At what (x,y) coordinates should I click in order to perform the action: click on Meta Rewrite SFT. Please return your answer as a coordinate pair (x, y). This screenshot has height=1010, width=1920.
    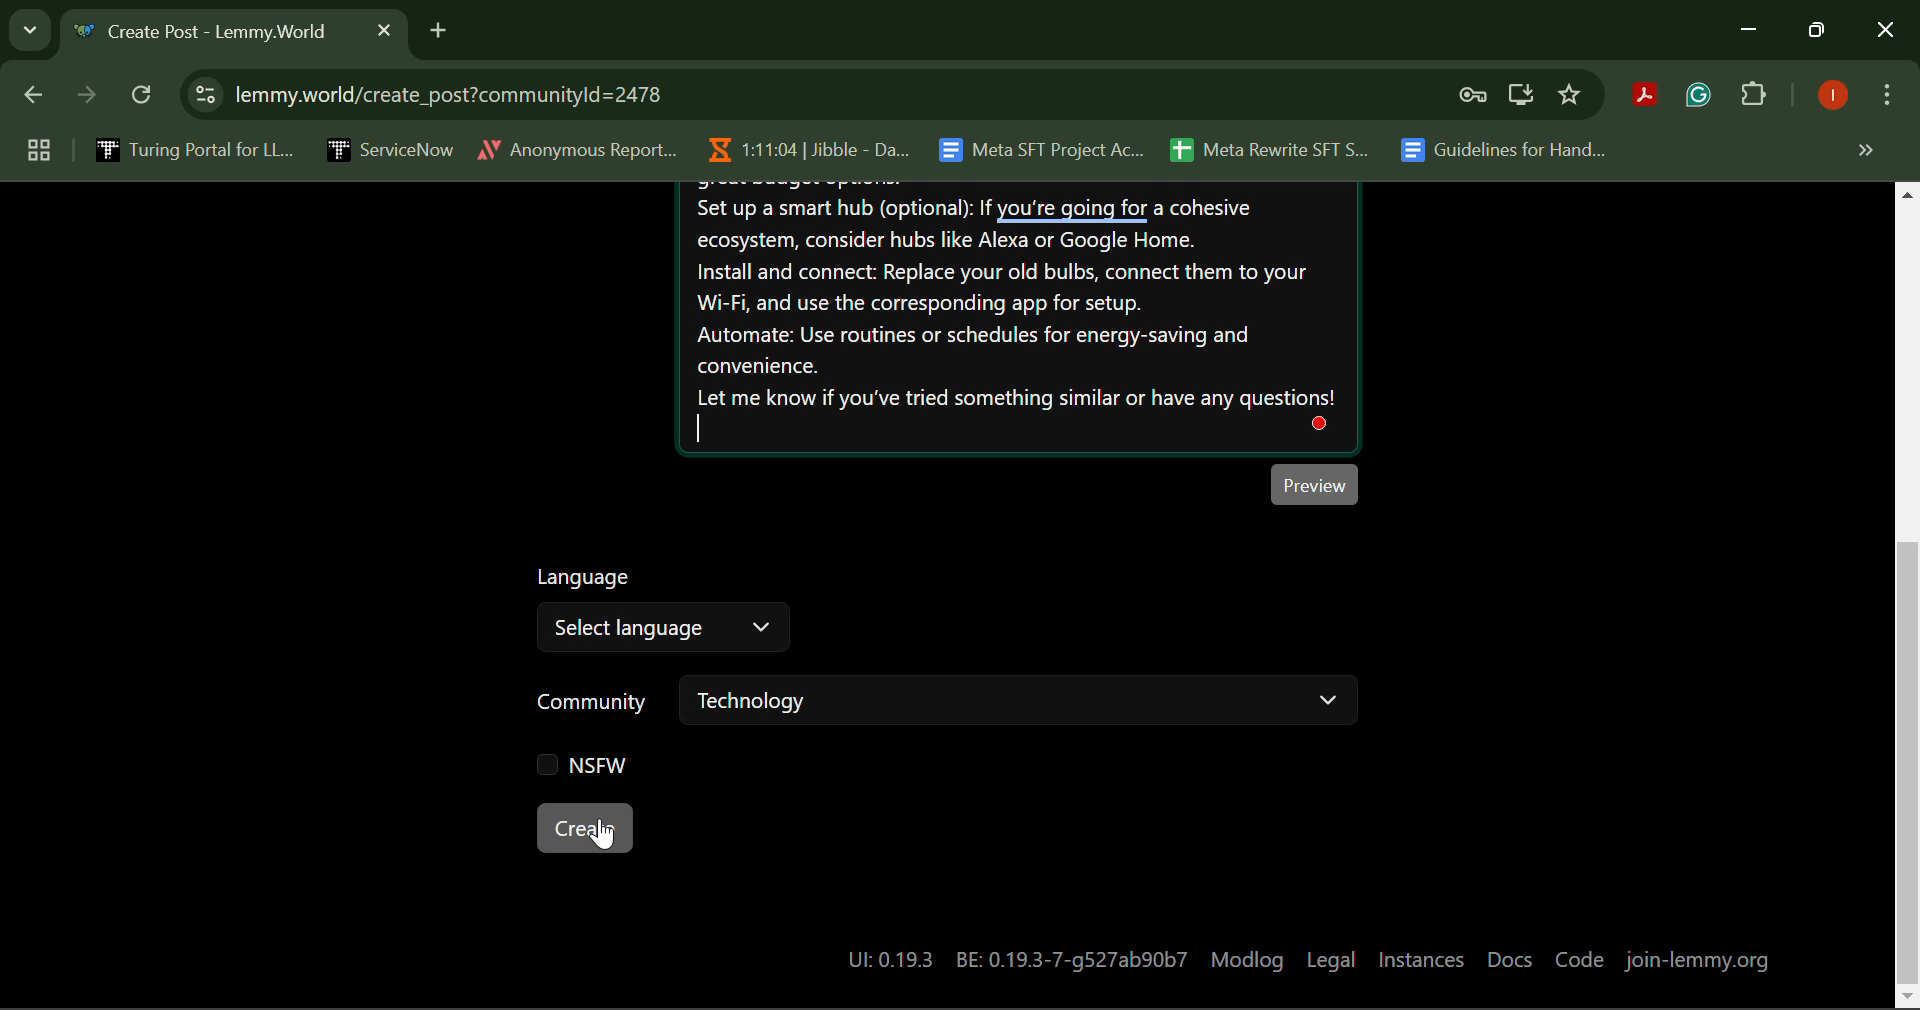
    Looking at the image, I should click on (1277, 147).